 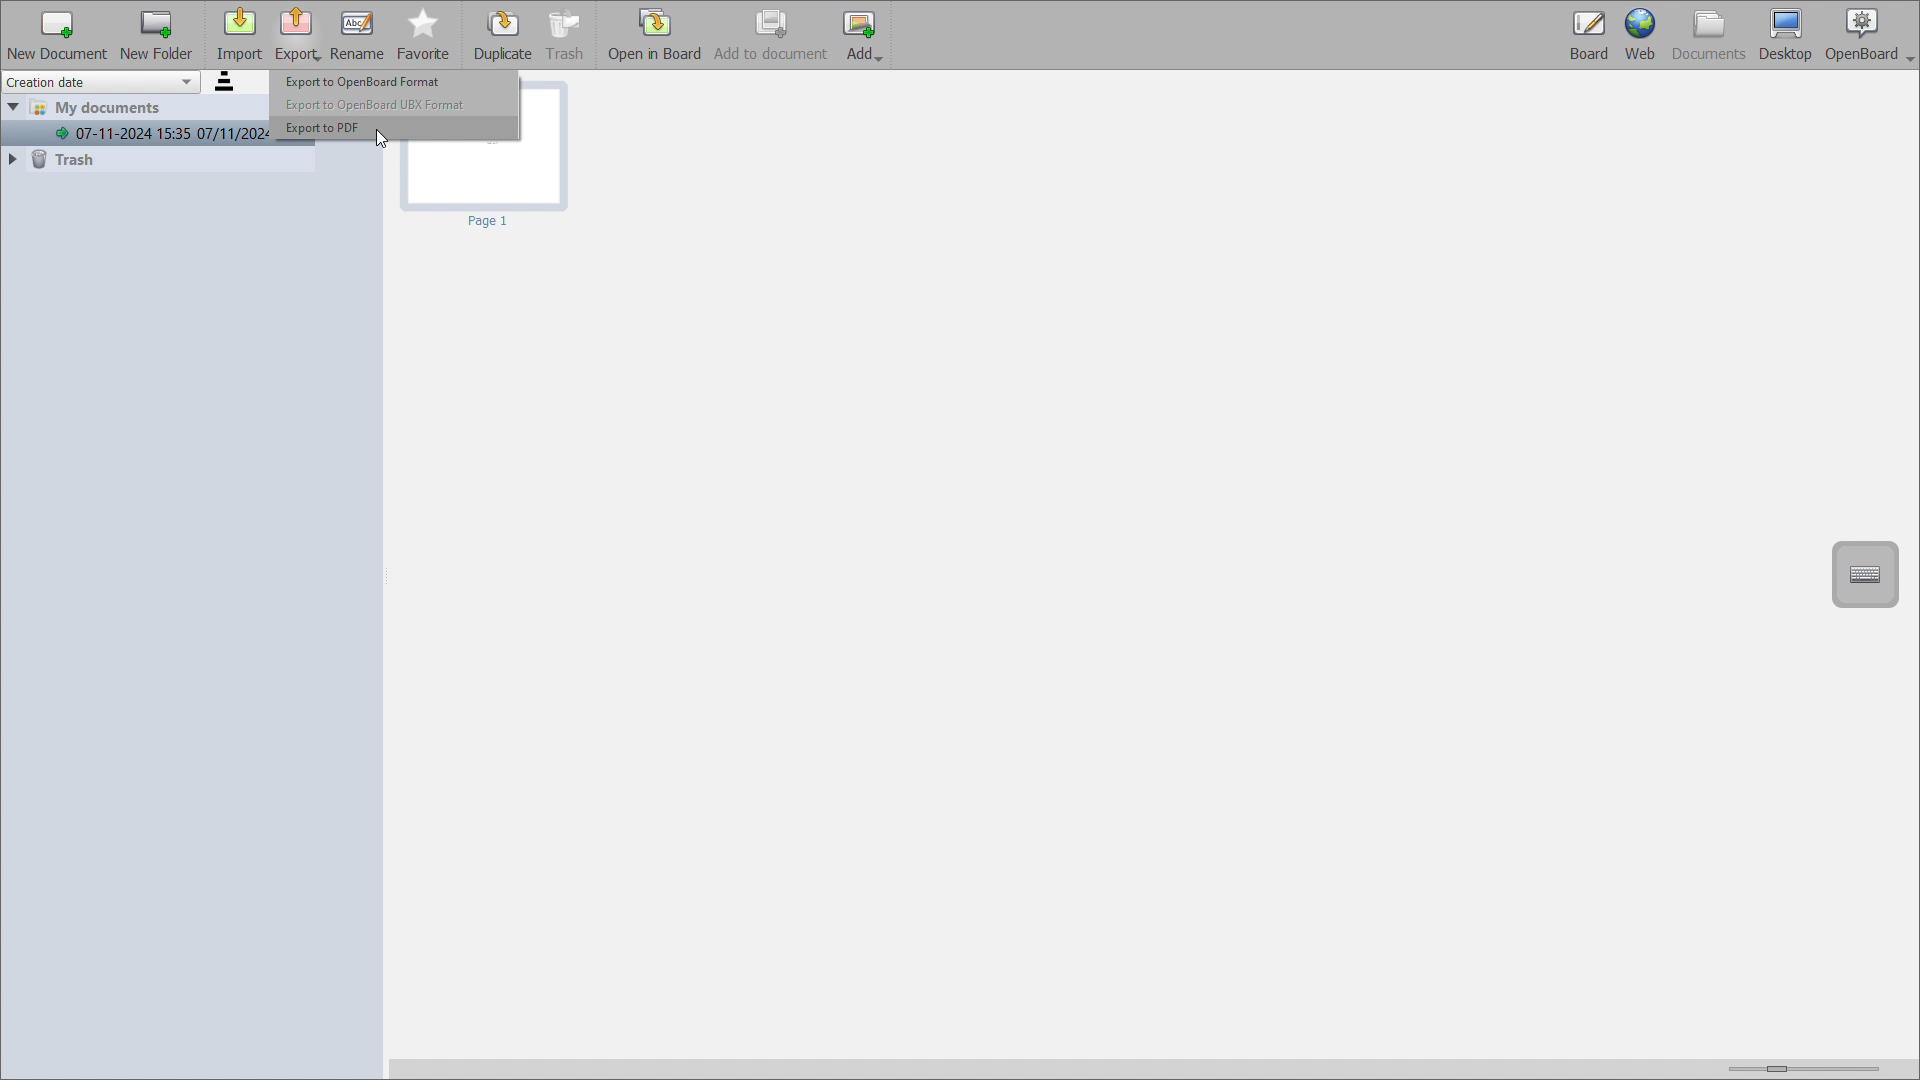 I want to click on export to pdf, so click(x=397, y=128).